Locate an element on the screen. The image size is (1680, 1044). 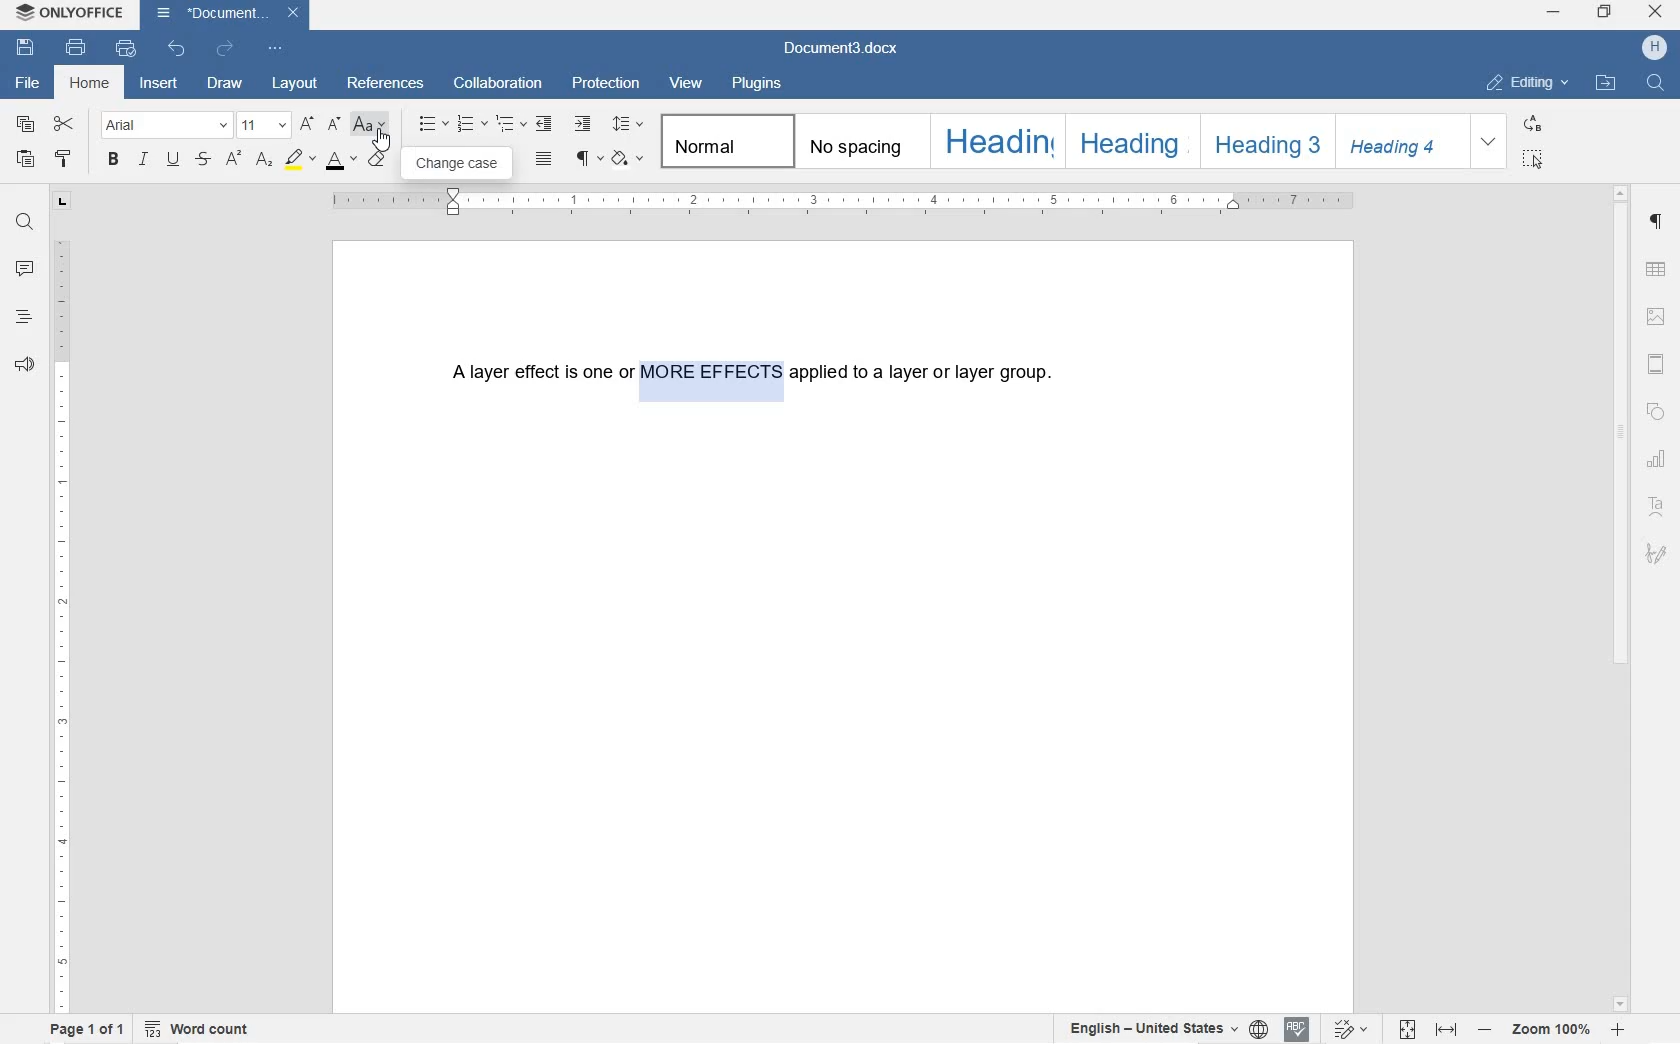
document3.docx is located at coordinates (225, 13).